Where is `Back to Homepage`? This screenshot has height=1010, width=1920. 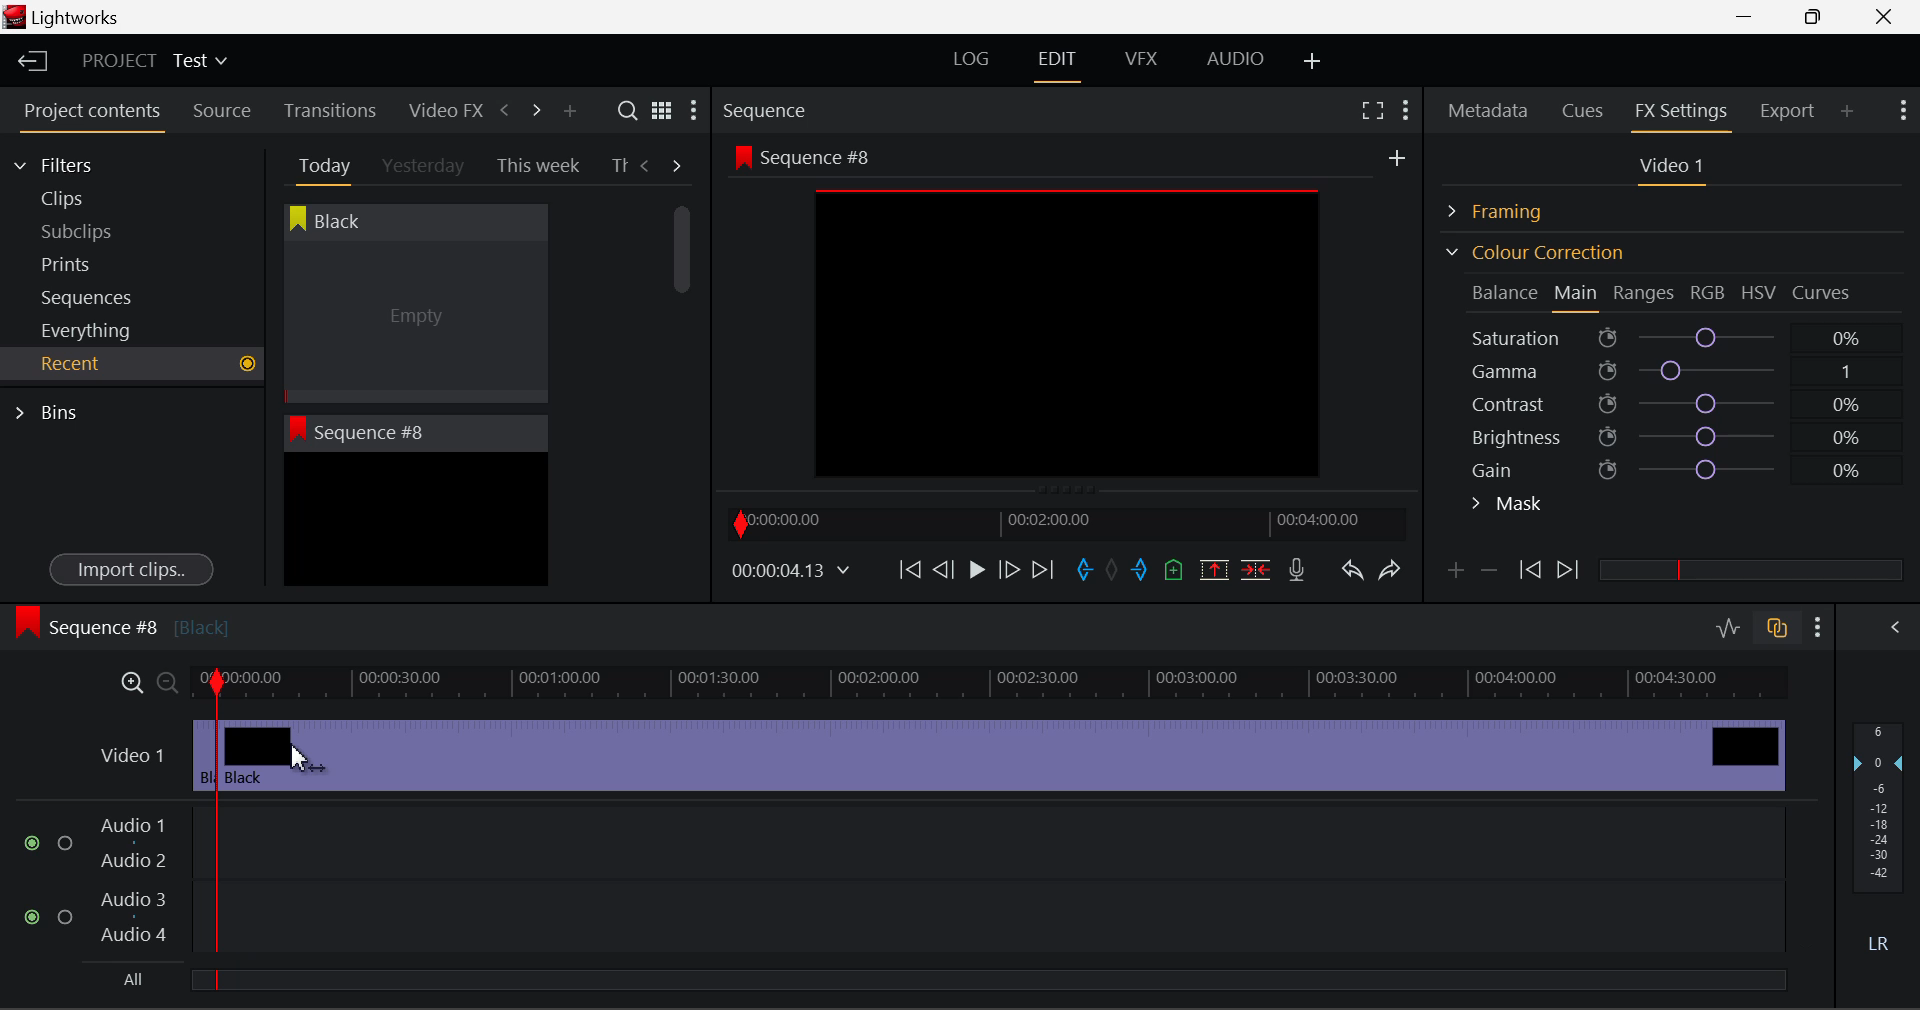
Back to Homepage is located at coordinates (26, 62).